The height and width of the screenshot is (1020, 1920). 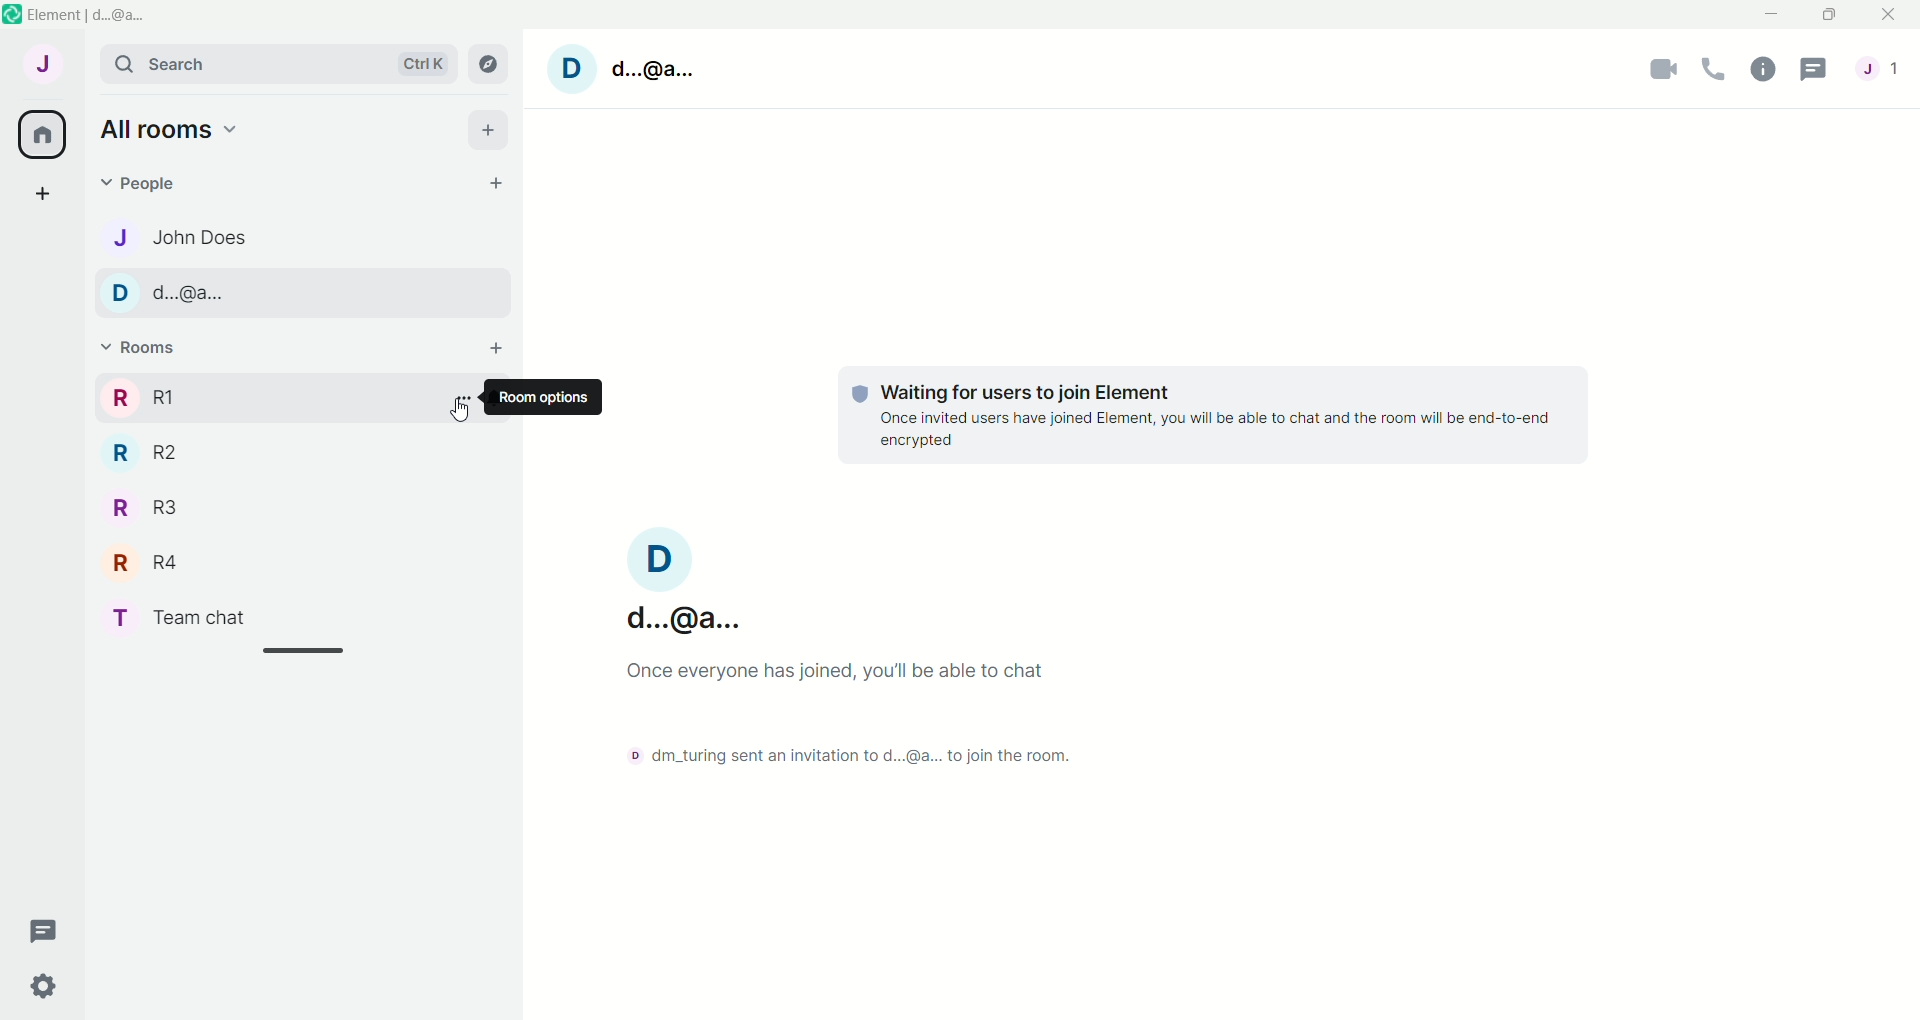 What do you see at coordinates (208, 401) in the screenshot?
I see `R R1` at bounding box center [208, 401].